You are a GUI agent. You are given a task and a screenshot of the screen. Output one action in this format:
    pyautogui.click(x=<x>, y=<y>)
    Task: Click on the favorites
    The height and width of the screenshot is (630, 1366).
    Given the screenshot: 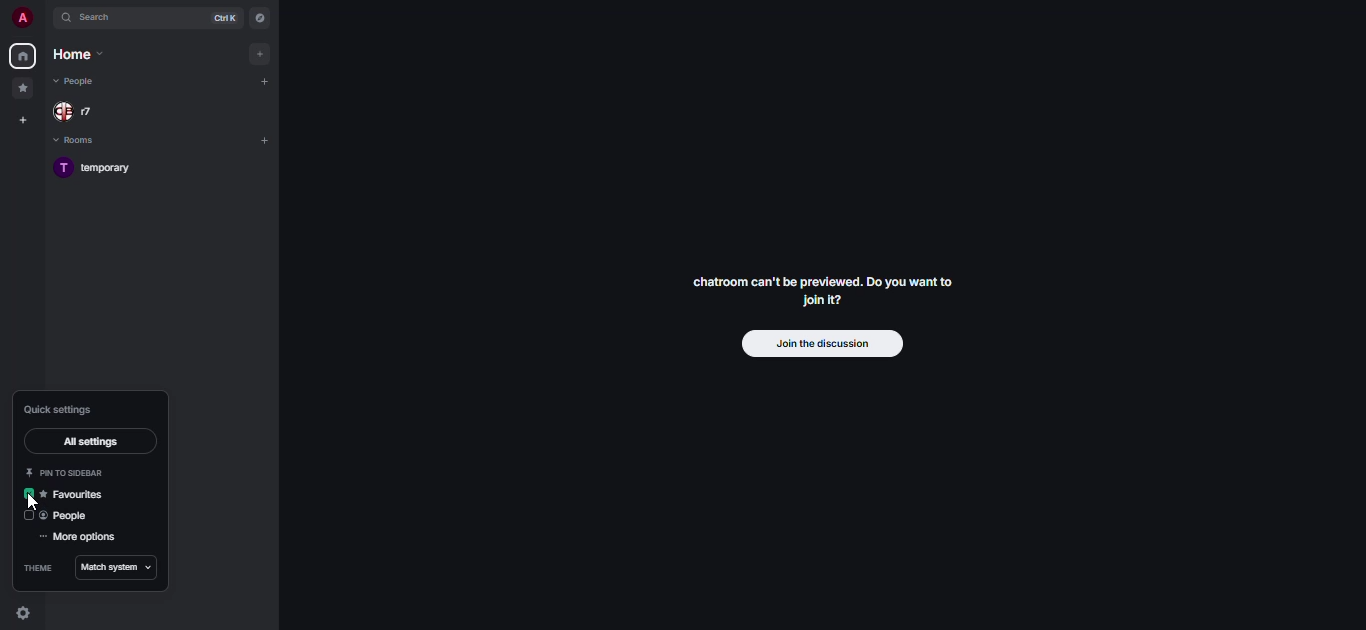 What is the action you would take?
    pyautogui.click(x=72, y=495)
    